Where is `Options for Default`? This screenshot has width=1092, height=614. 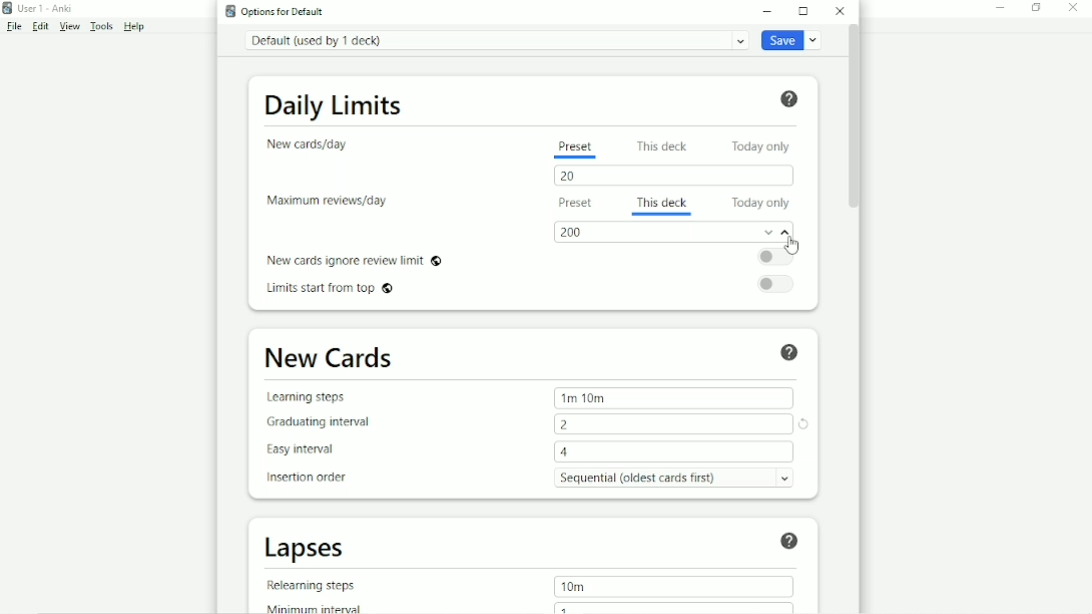 Options for Default is located at coordinates (278, 11).